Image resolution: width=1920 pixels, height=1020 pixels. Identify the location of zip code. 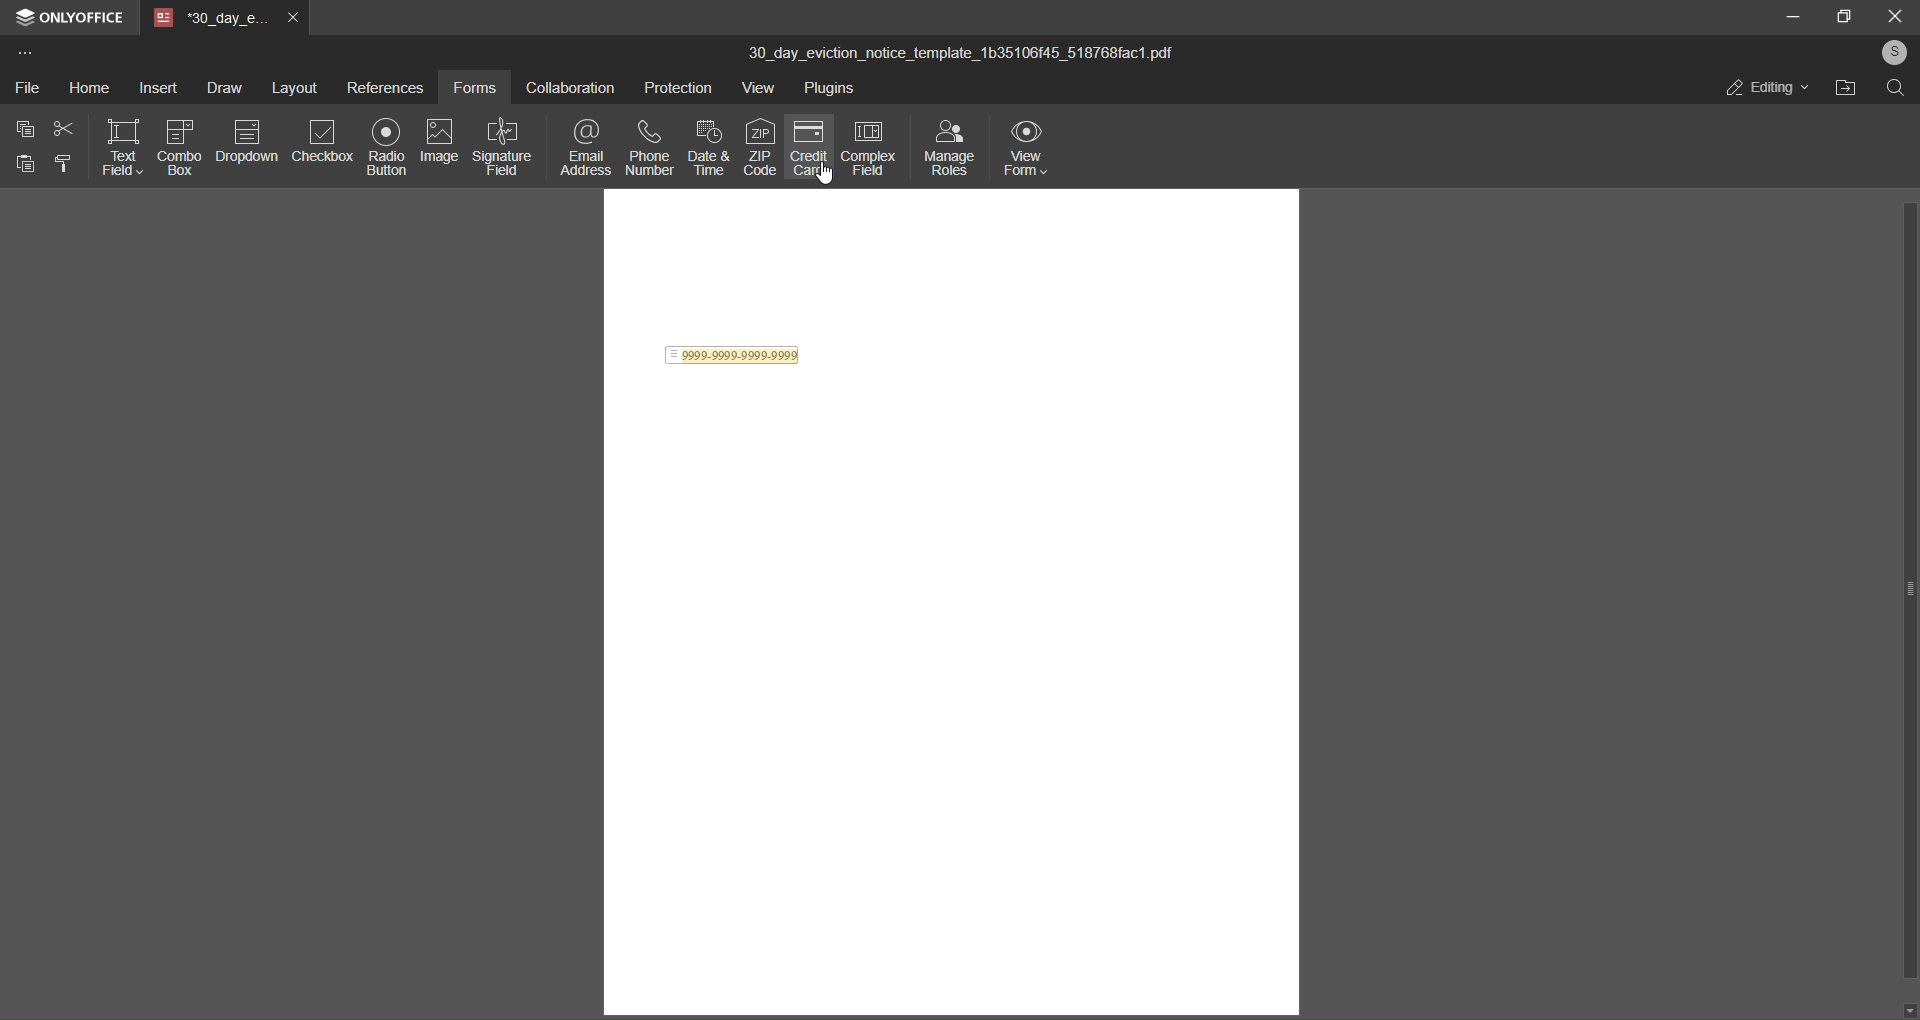
(760, 147).